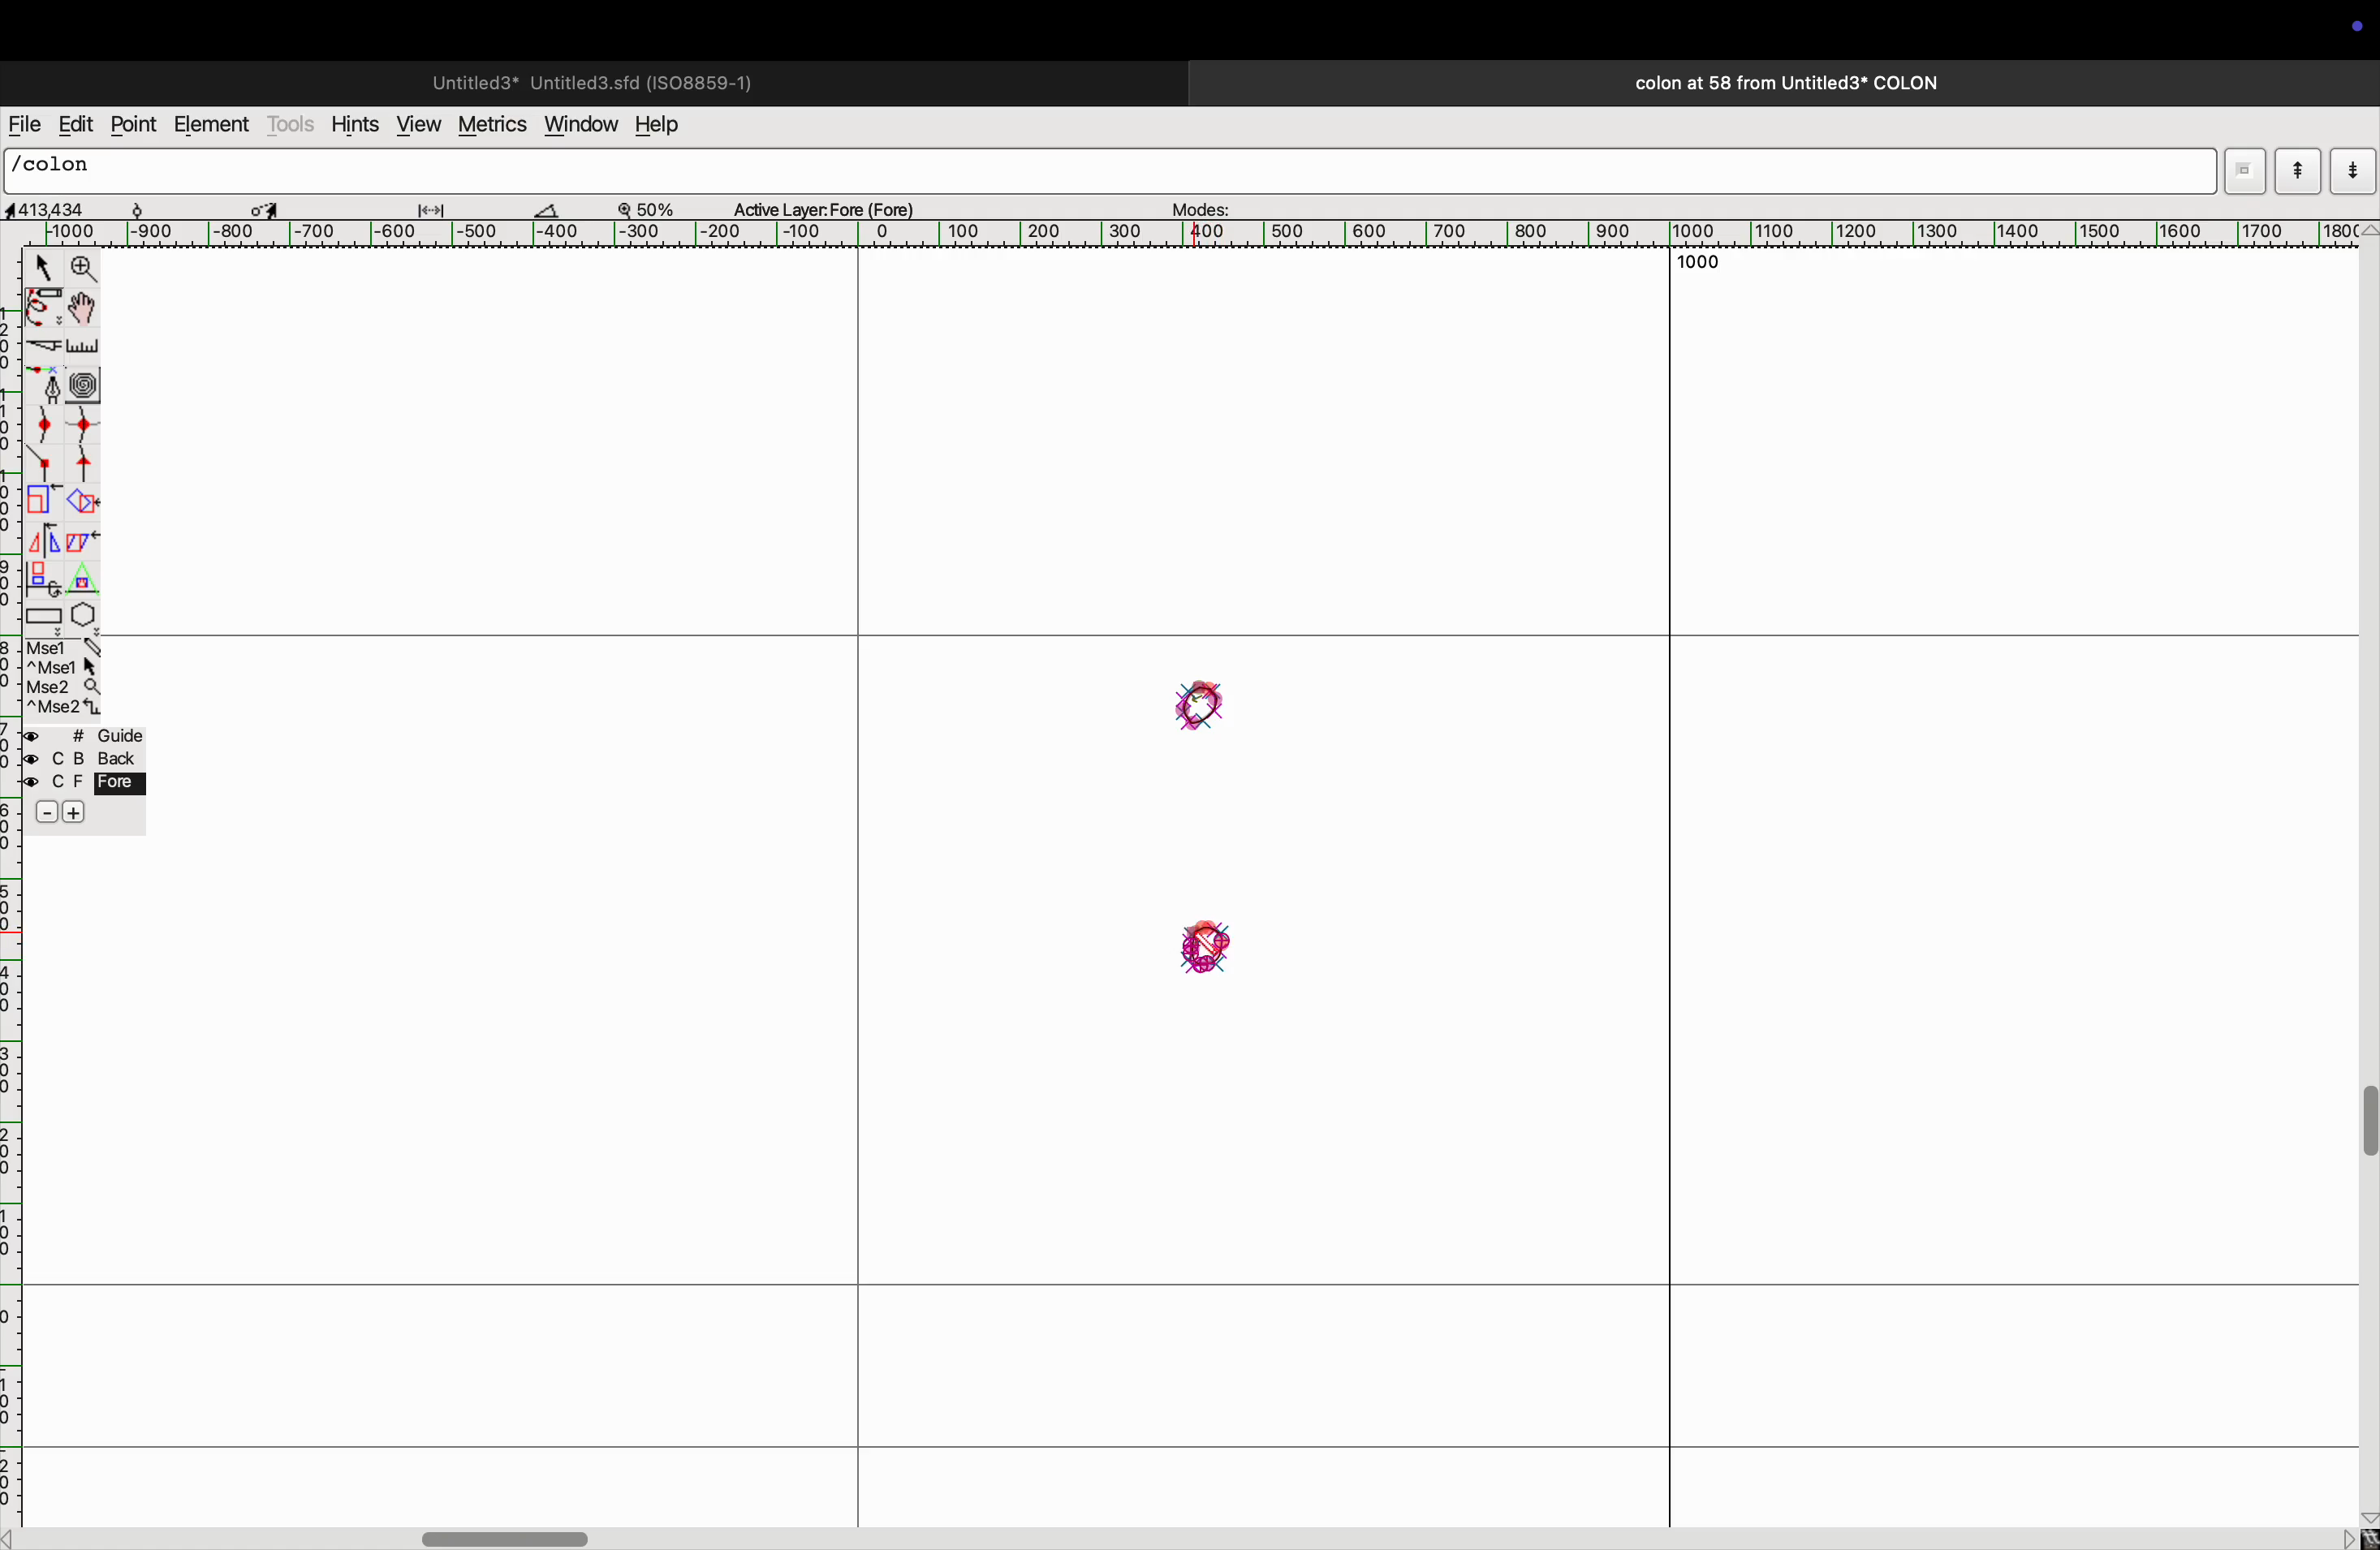 The image size is (2380, 1550). Describe the element at coordinates (212, 126) in the screenshot. I see `element` at that location.